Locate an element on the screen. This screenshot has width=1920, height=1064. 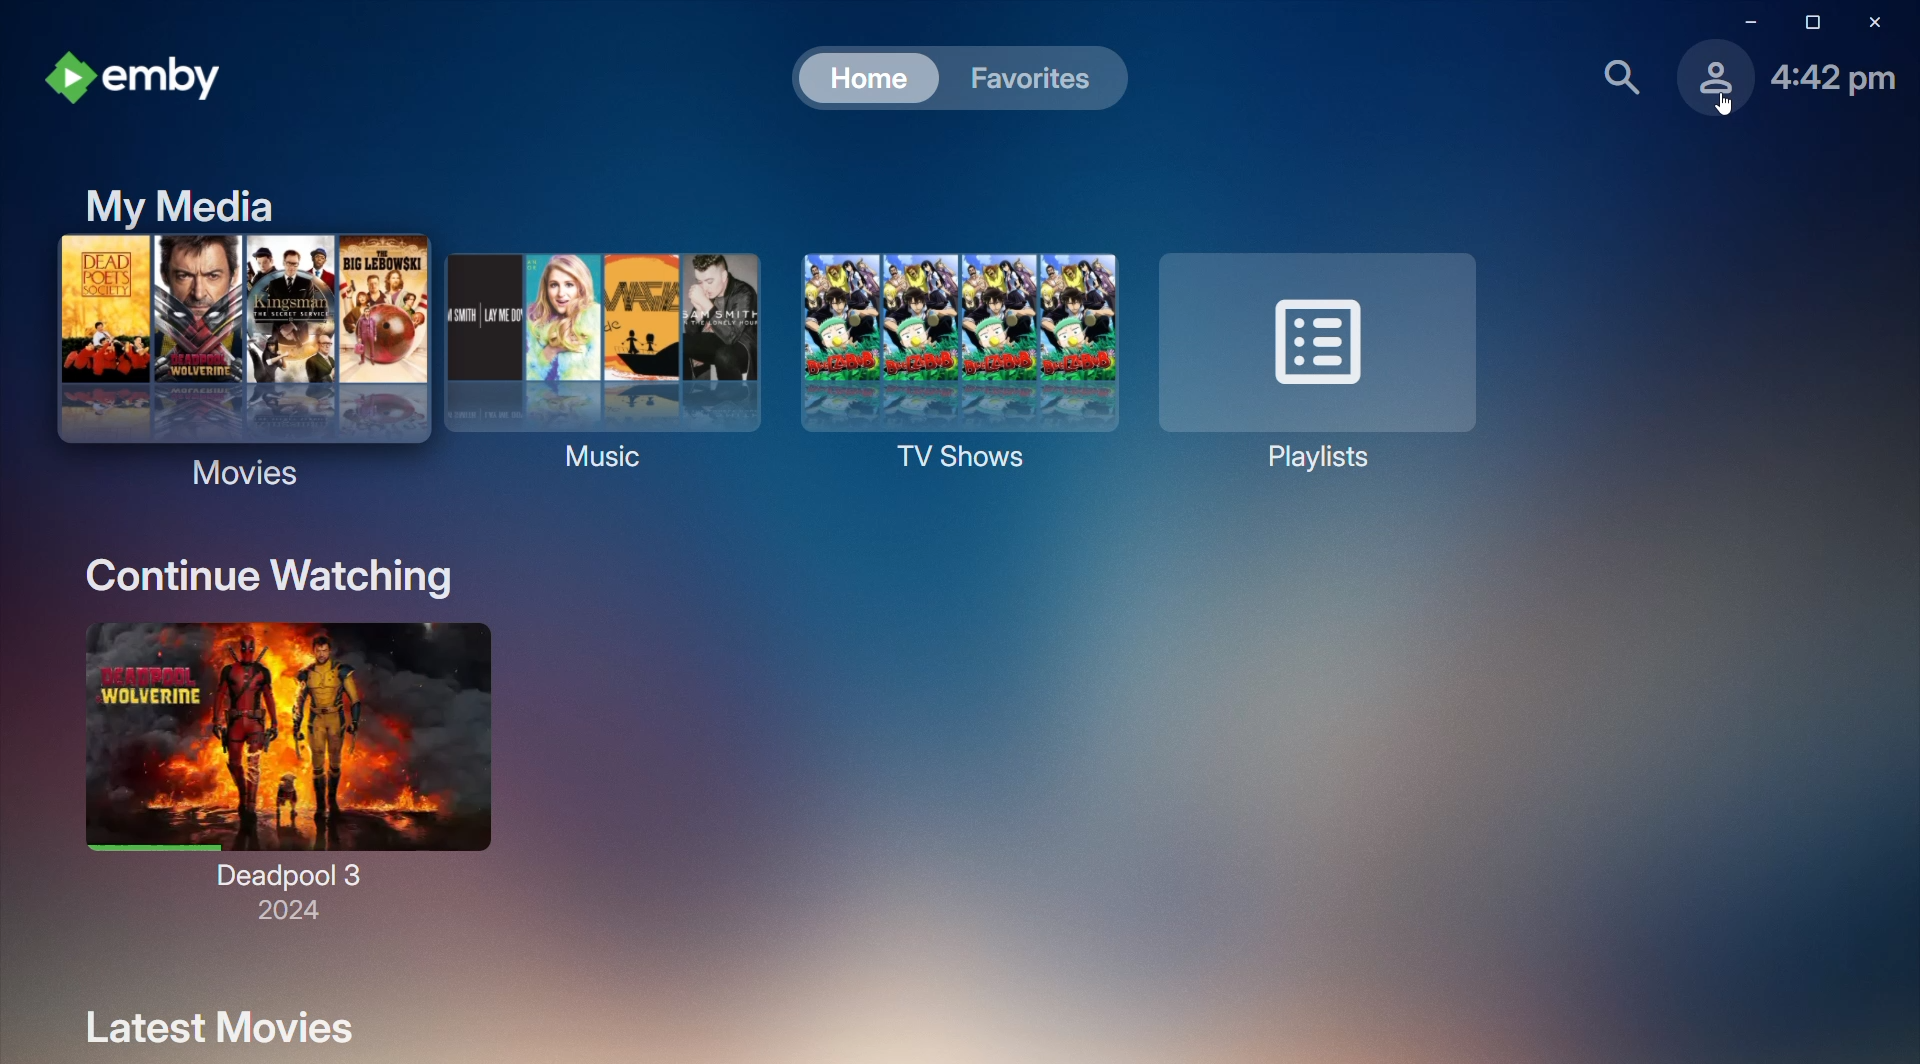
Favorites is located at coordinates (1026, 79).